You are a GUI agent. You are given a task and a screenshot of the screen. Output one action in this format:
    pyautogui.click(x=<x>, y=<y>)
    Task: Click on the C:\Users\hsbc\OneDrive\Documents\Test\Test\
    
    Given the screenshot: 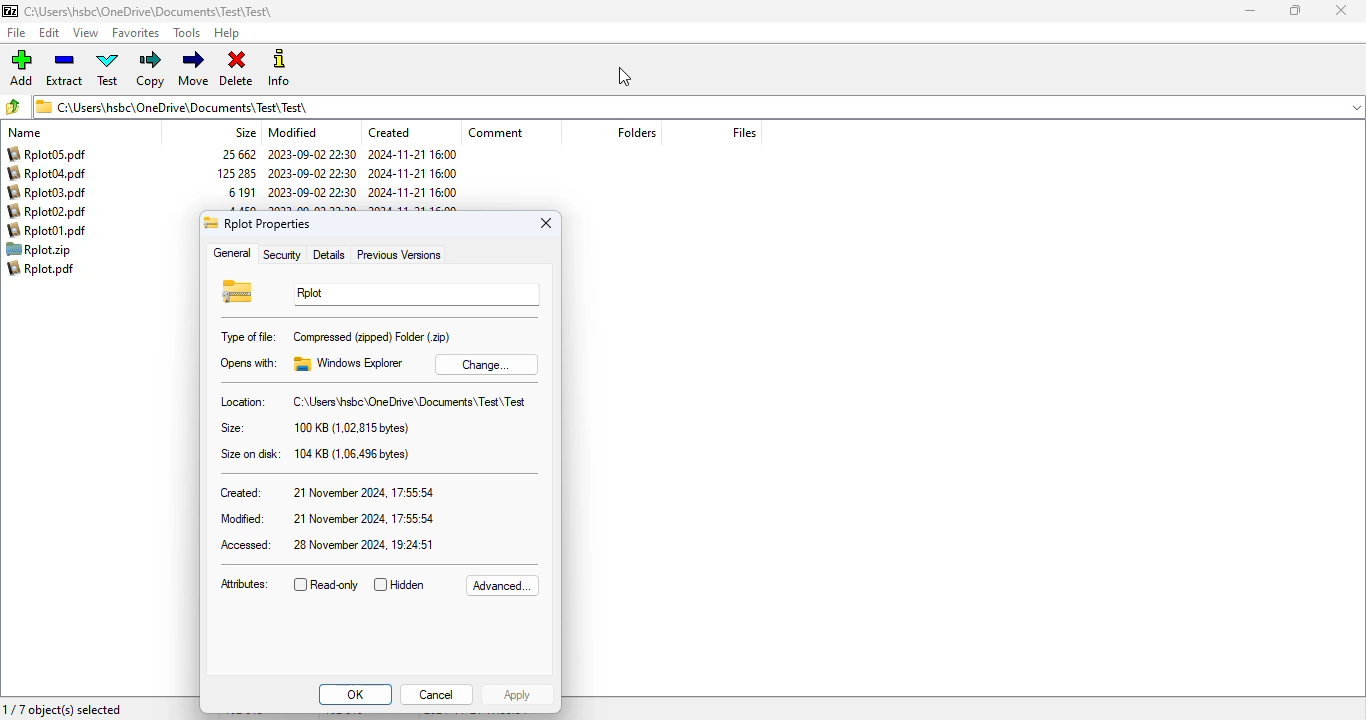 What is the action you would take?
    pyautogui.click(x=409, y=402)
    